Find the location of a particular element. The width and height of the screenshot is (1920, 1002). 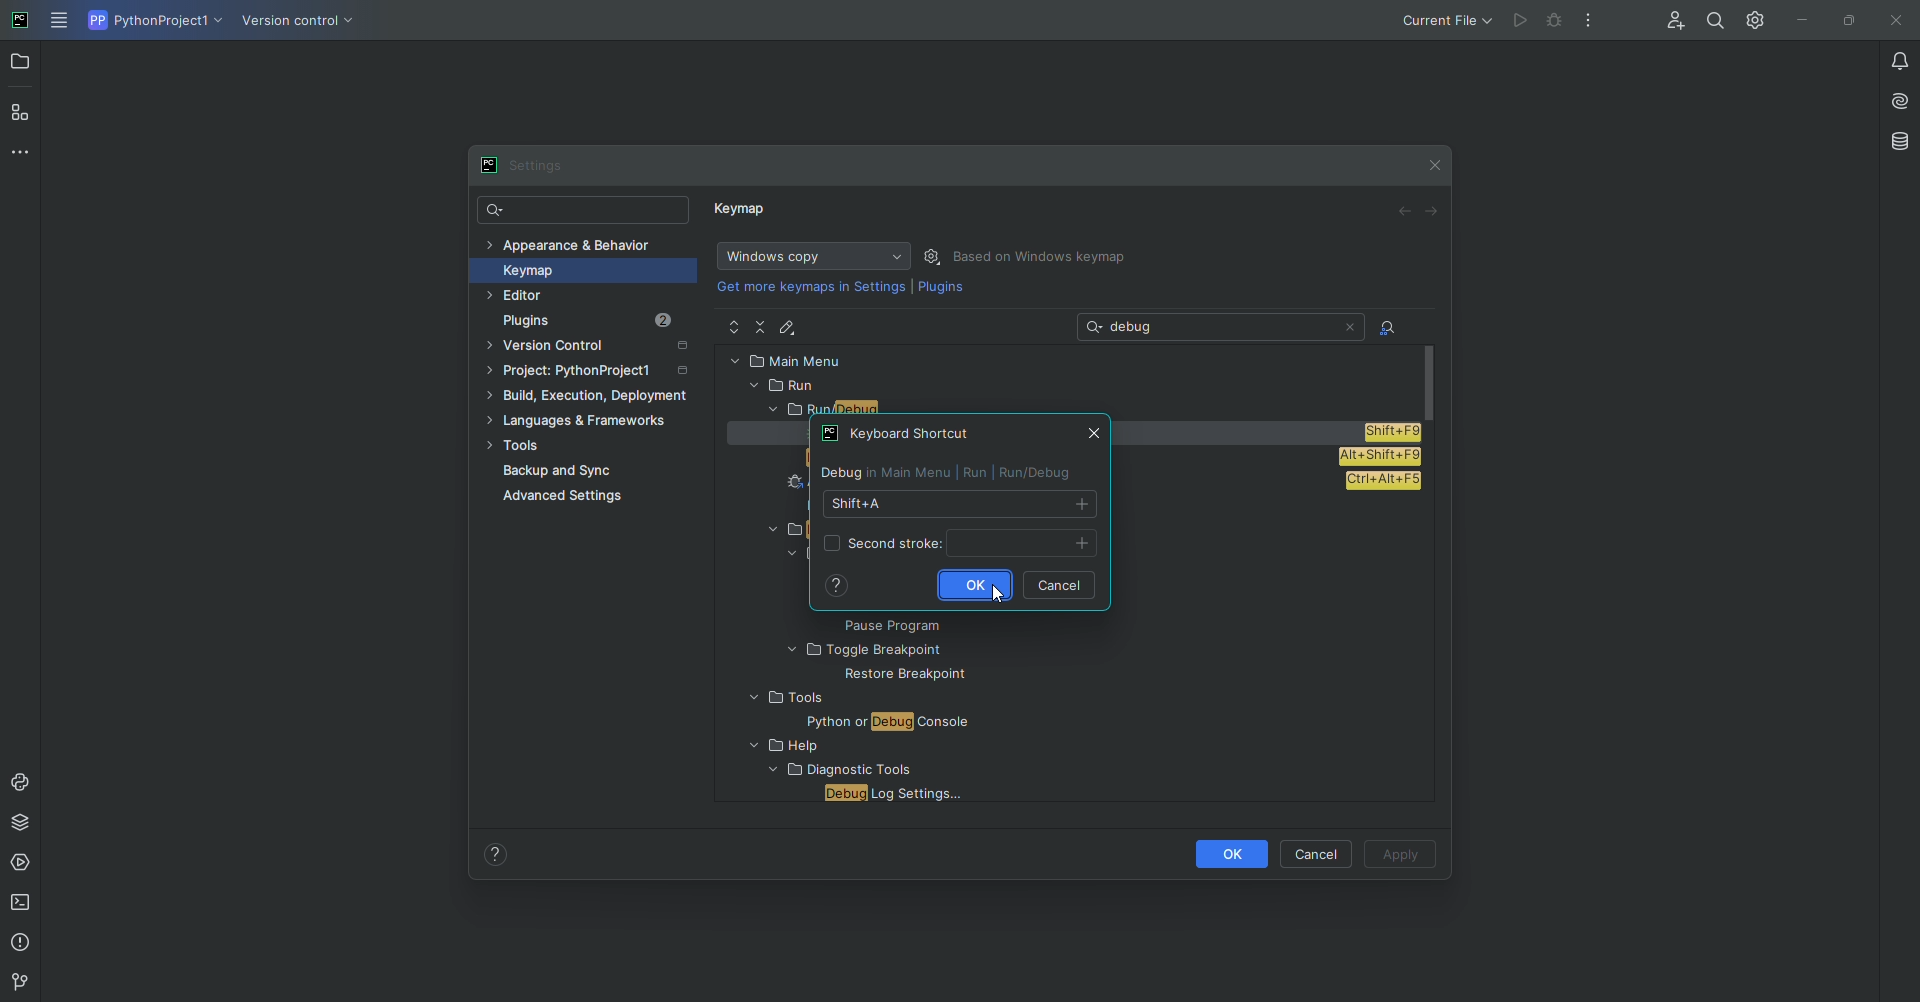

More Tools is located at coordinates (25, 151).